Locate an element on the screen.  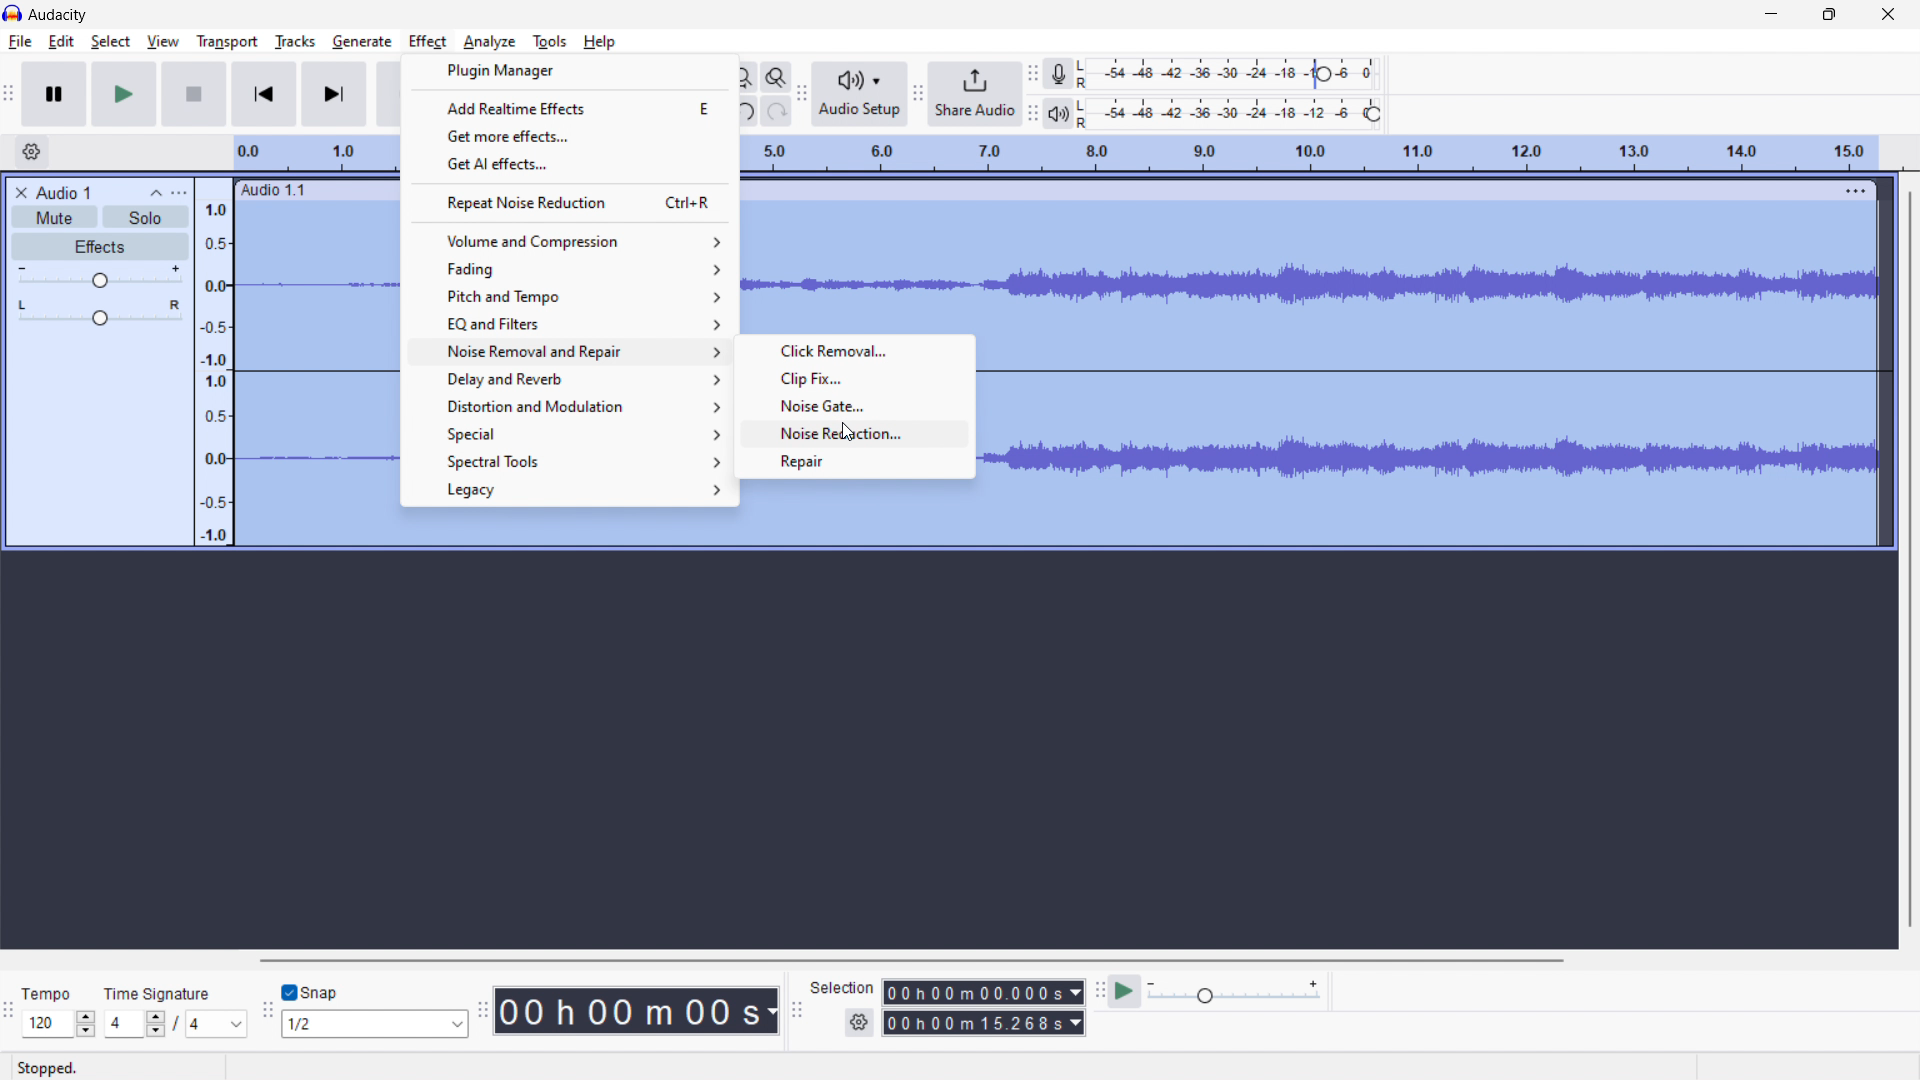
view is located at coordinates (162, 40).